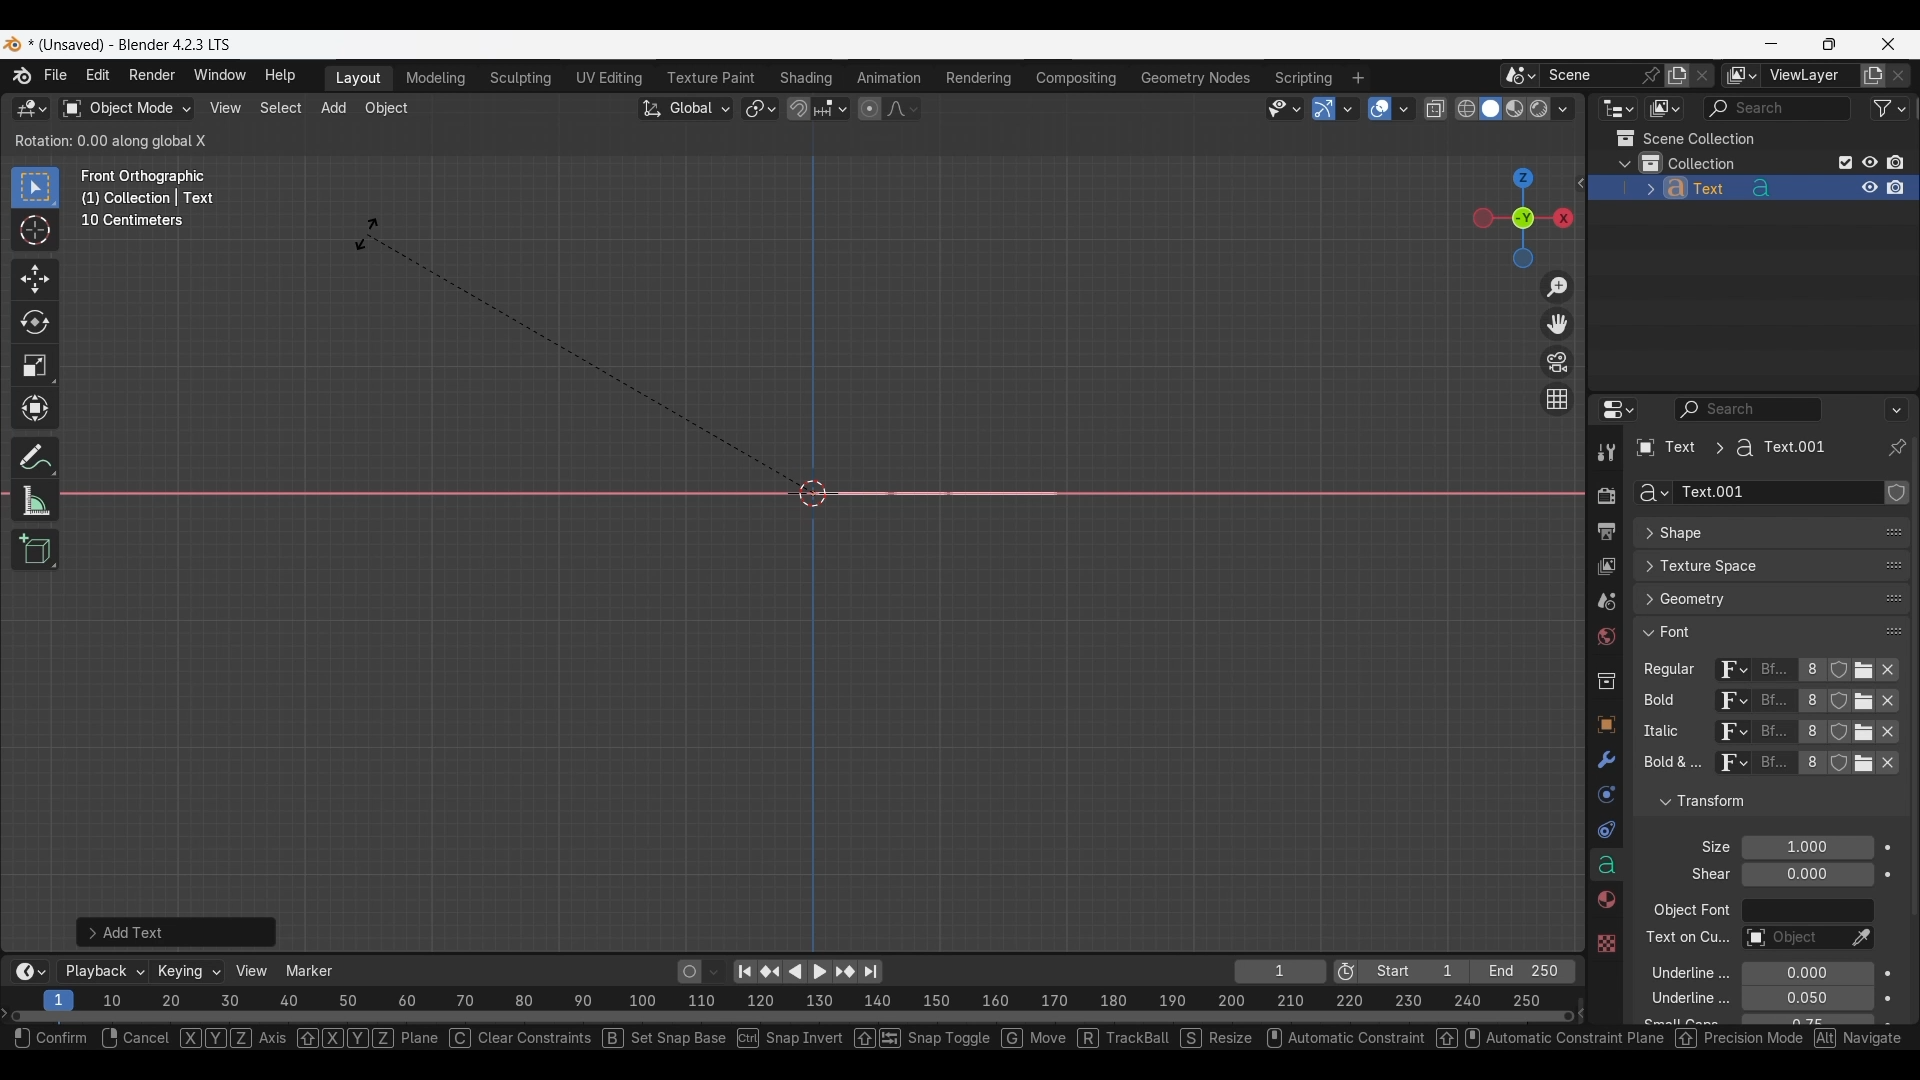 This screenshot has width=1920, height=1080. What do you see at coordinates (436, 79) in the screenshot?
I see `Medeling workspace` at bounding box center [436, 79].